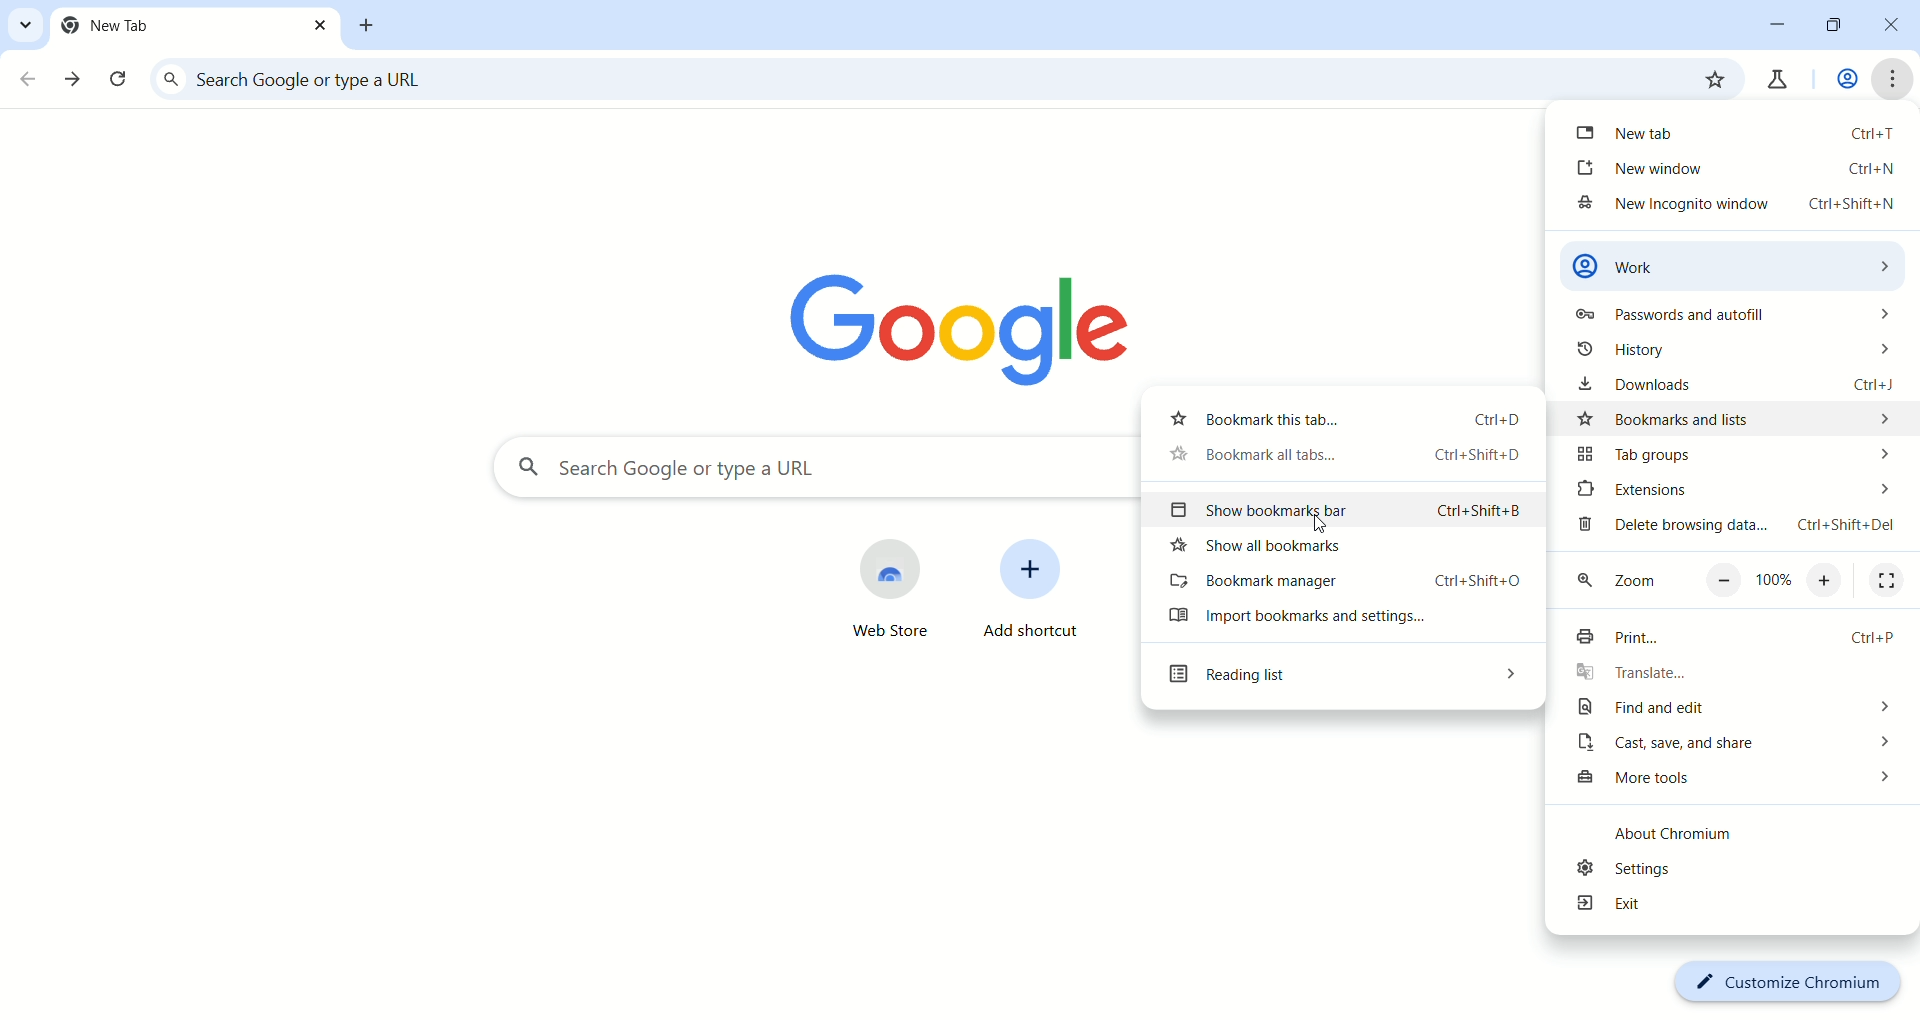  Describe the element at coordinates (1713, 79) in the screenshot. I see `bookmark this tab` at that location.